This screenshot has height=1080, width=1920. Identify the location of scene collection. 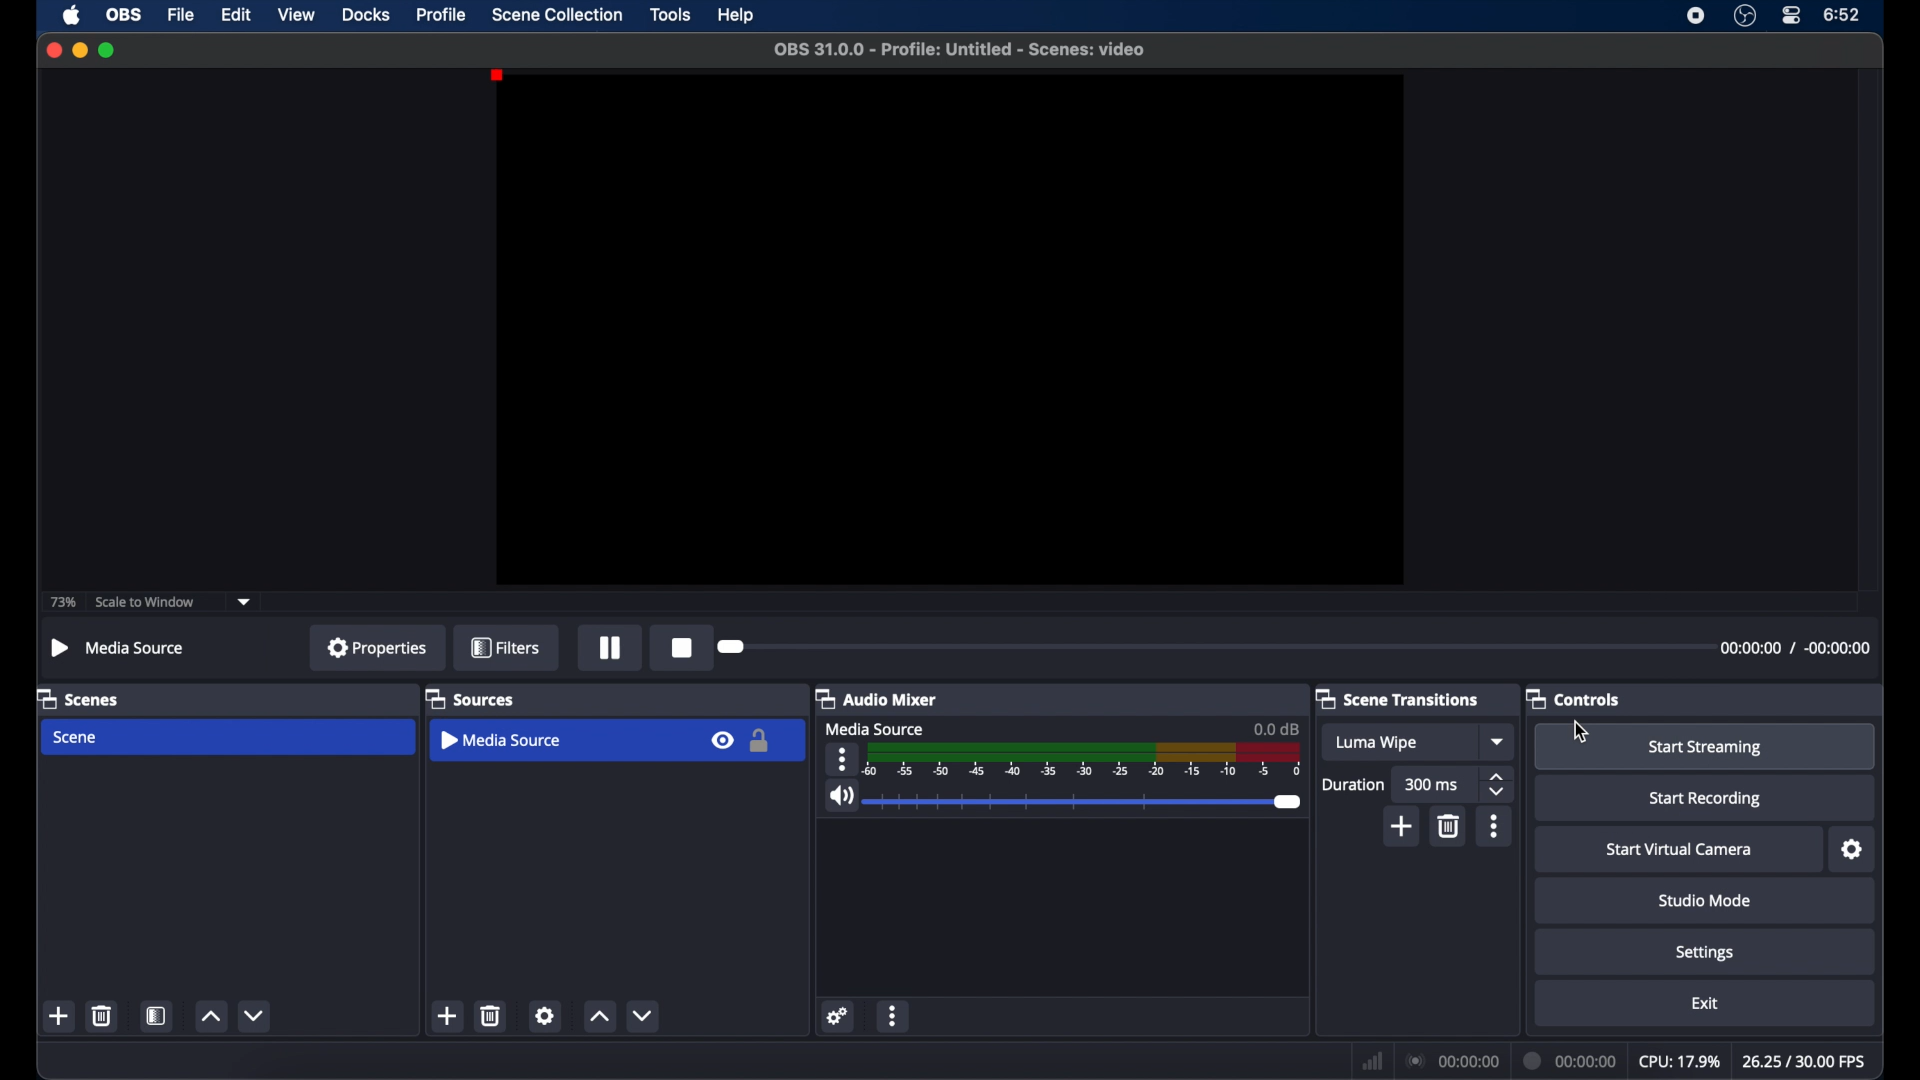
(557, 13).